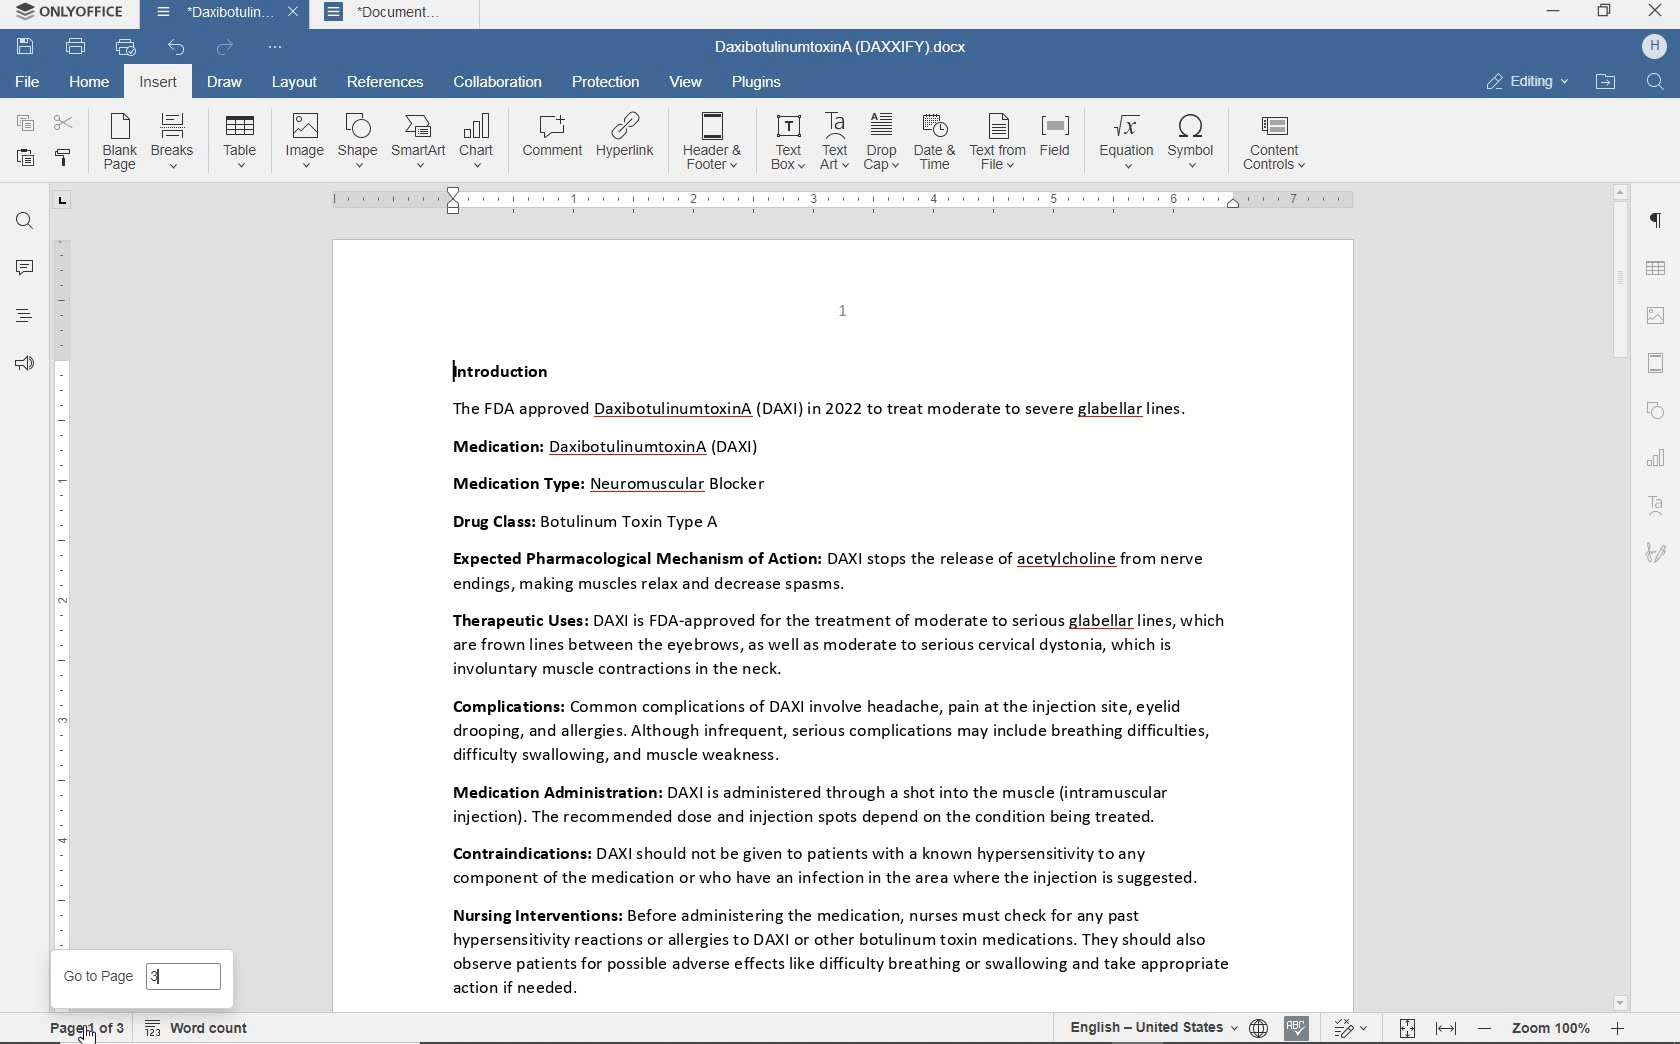 The height and width of the screenshot is (1044, 1680). I want to click on file, so click(30, 81).